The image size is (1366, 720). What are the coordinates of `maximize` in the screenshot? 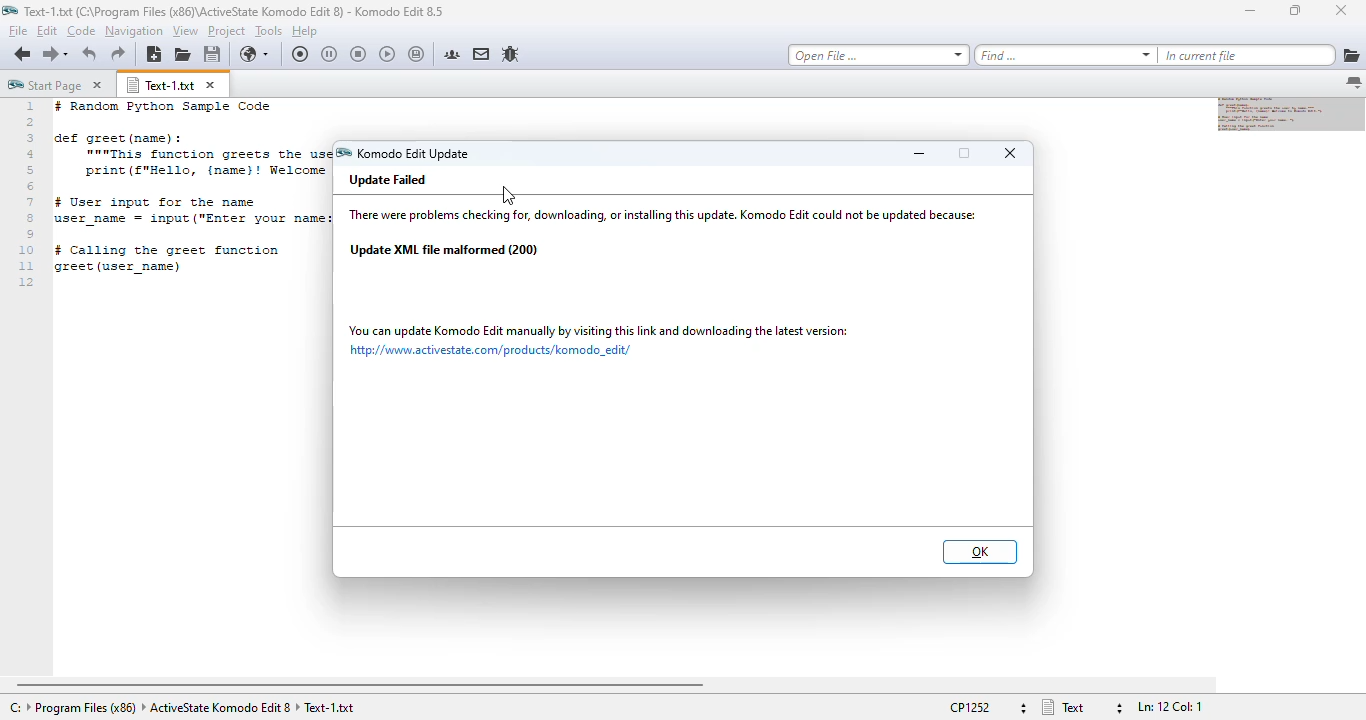 It's located at (964, 153).